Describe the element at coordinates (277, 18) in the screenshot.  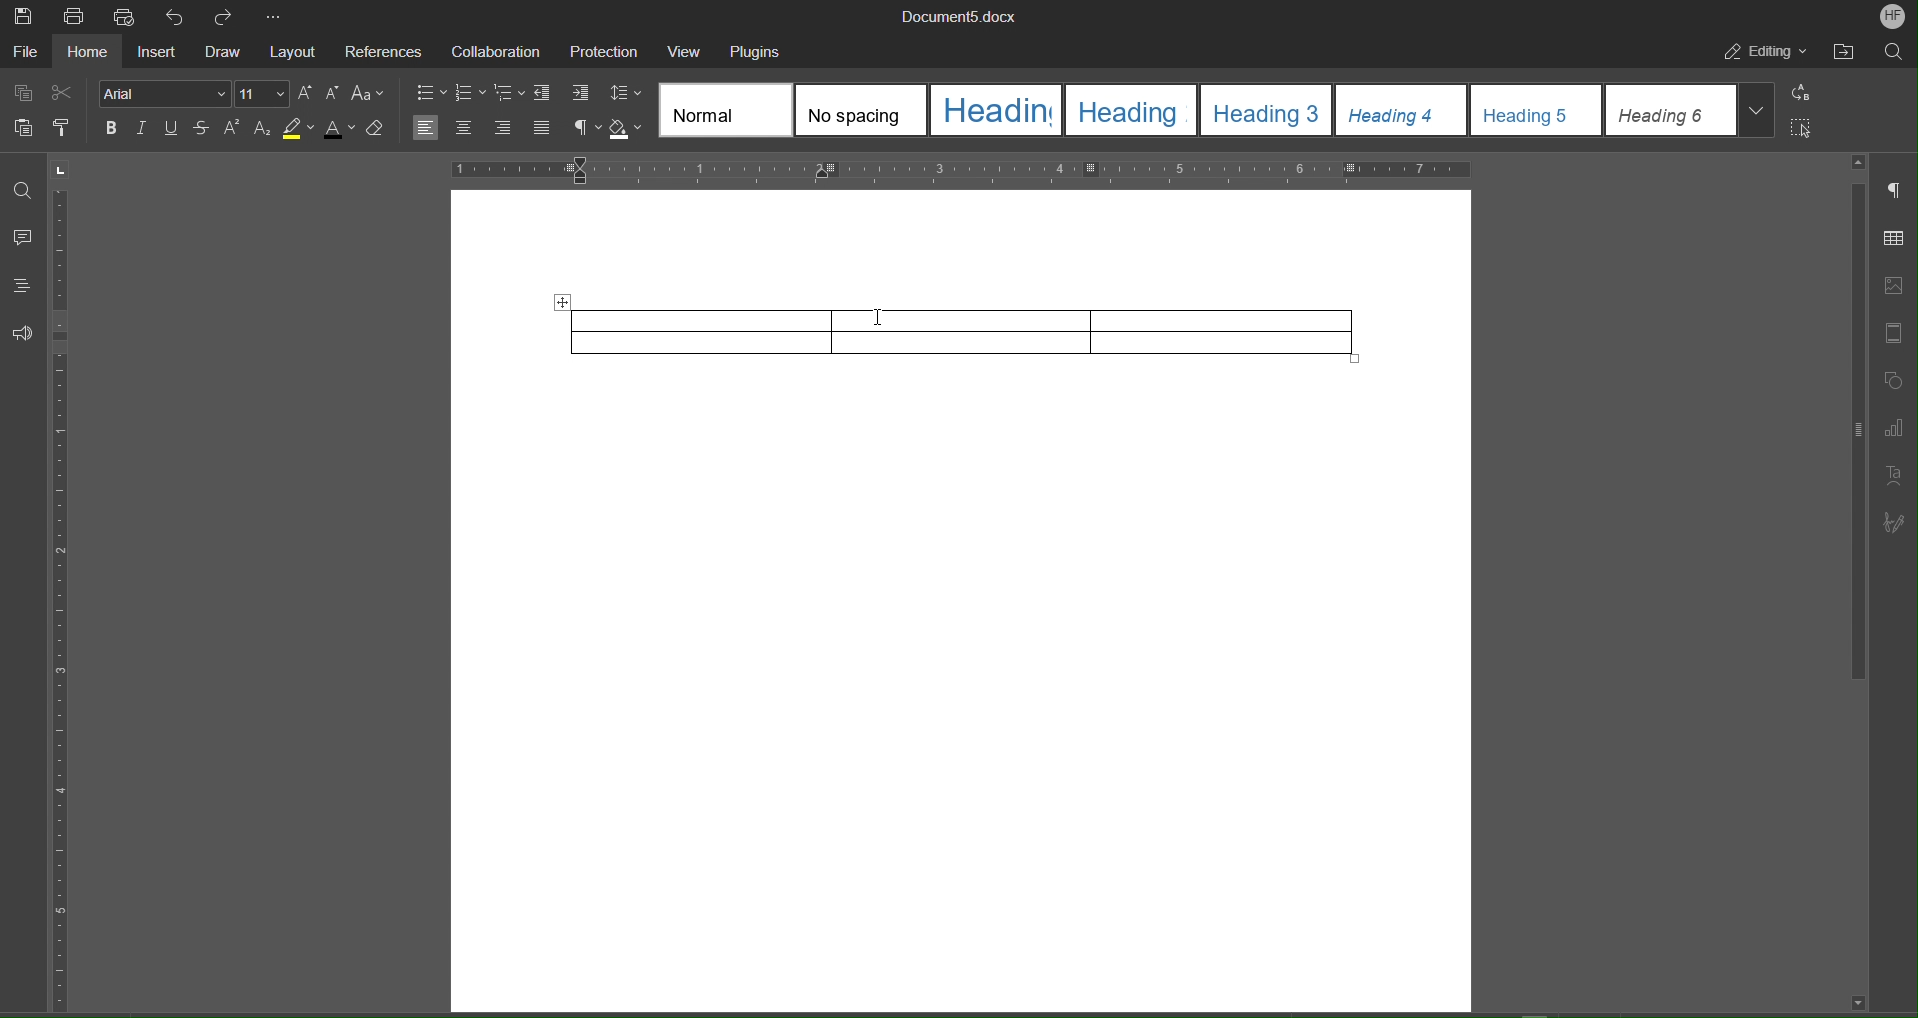
I see `More` at that location.